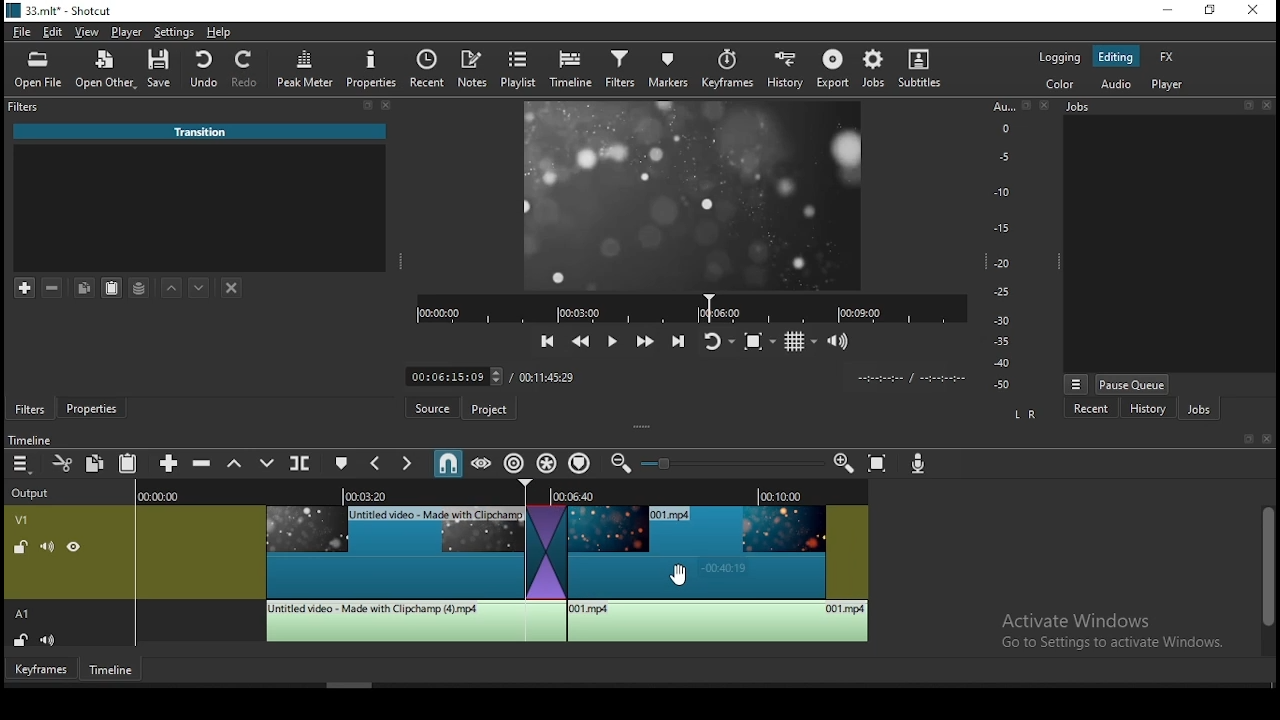  What do you see at coordinates (406, 464) in the screenshot?
I see `next marker` at bounding box center [406, 464].